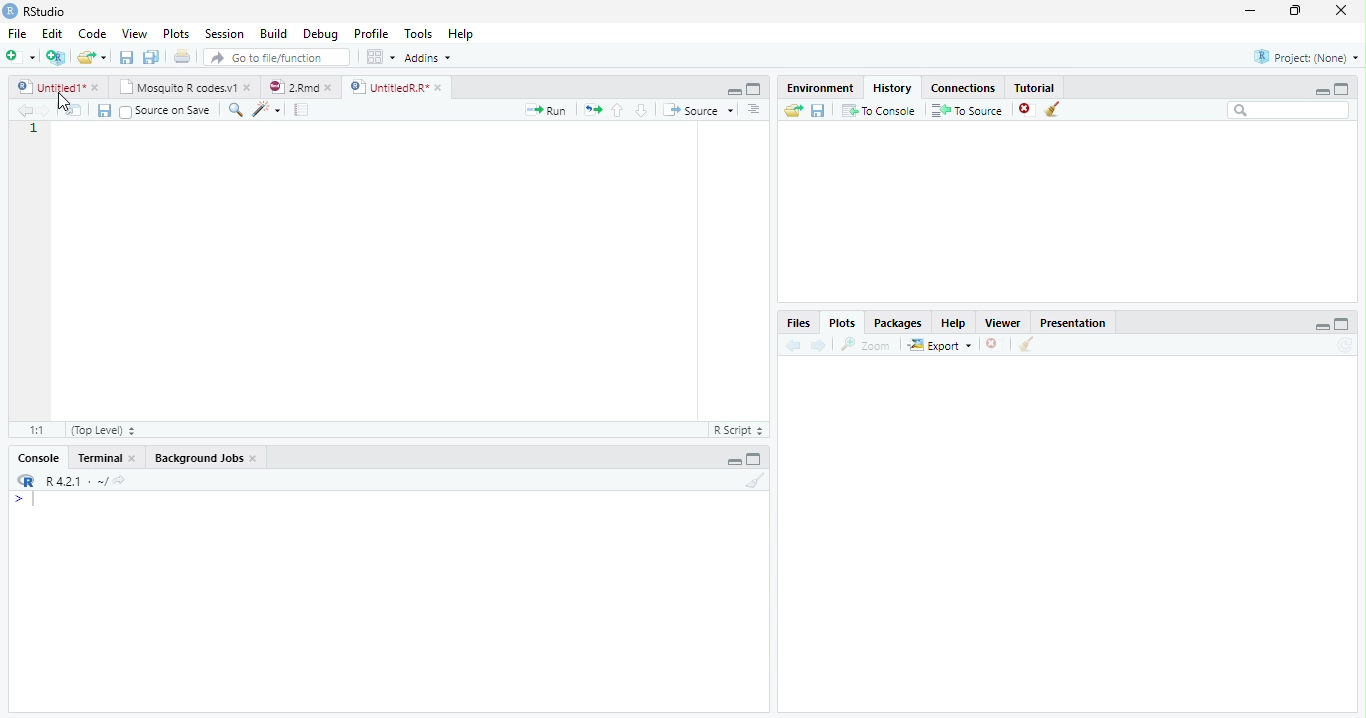 Image resolution: width=1366 pixels, height=718 pixels. I want to click on Environment, so click(819, 87).